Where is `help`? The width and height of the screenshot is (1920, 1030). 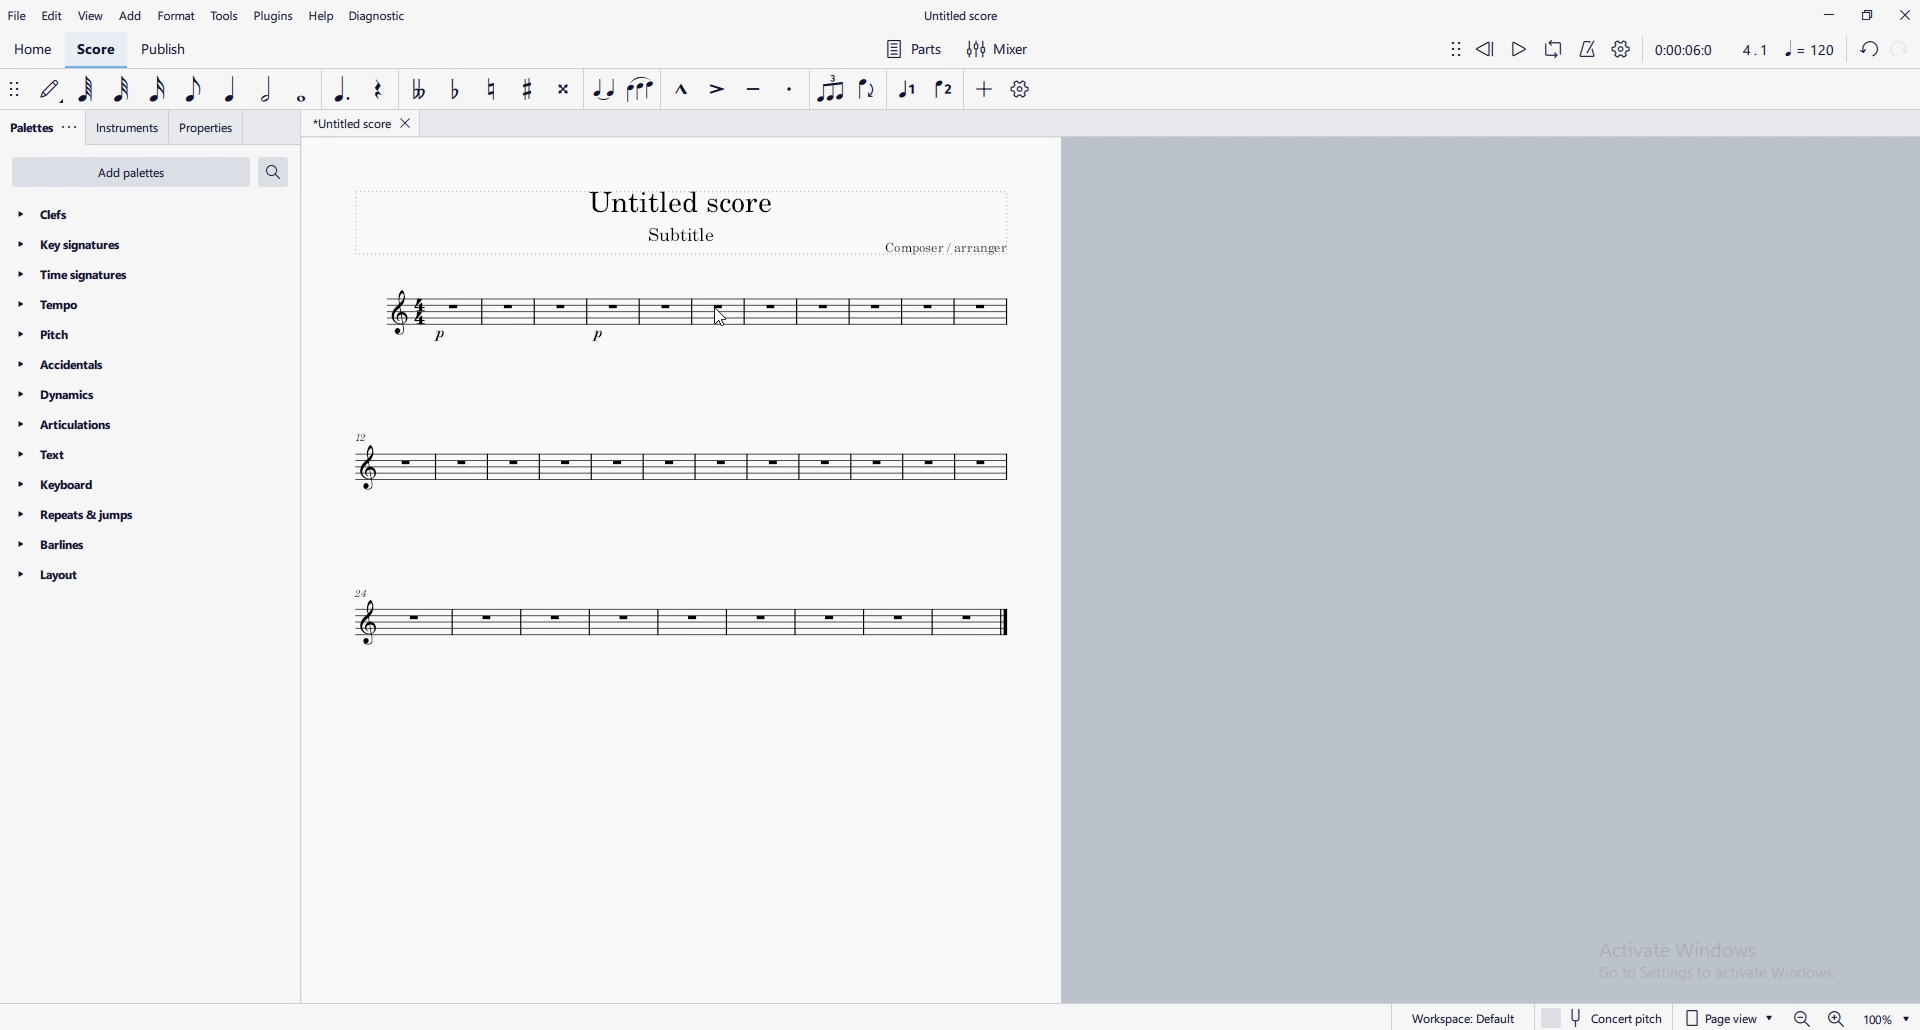 help is located at coordinates (321, 17).